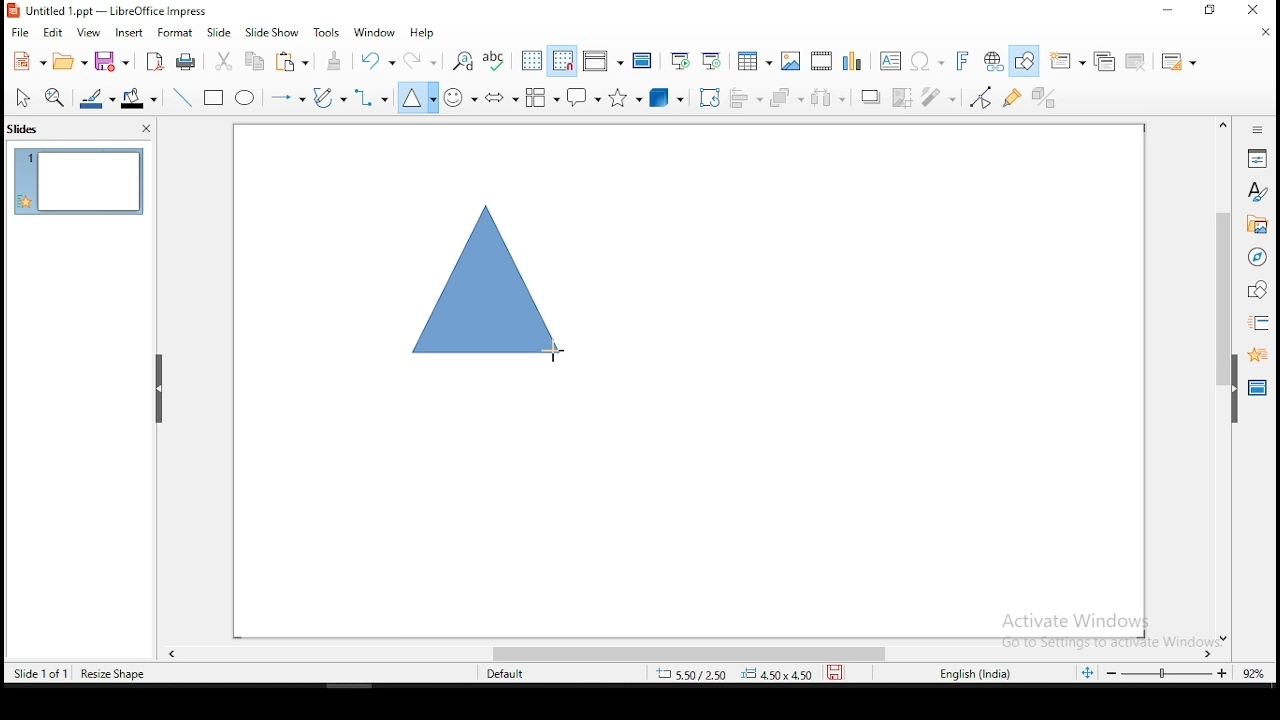 The image size is (1280, 720). I want to click on Default, so click(514, 674).